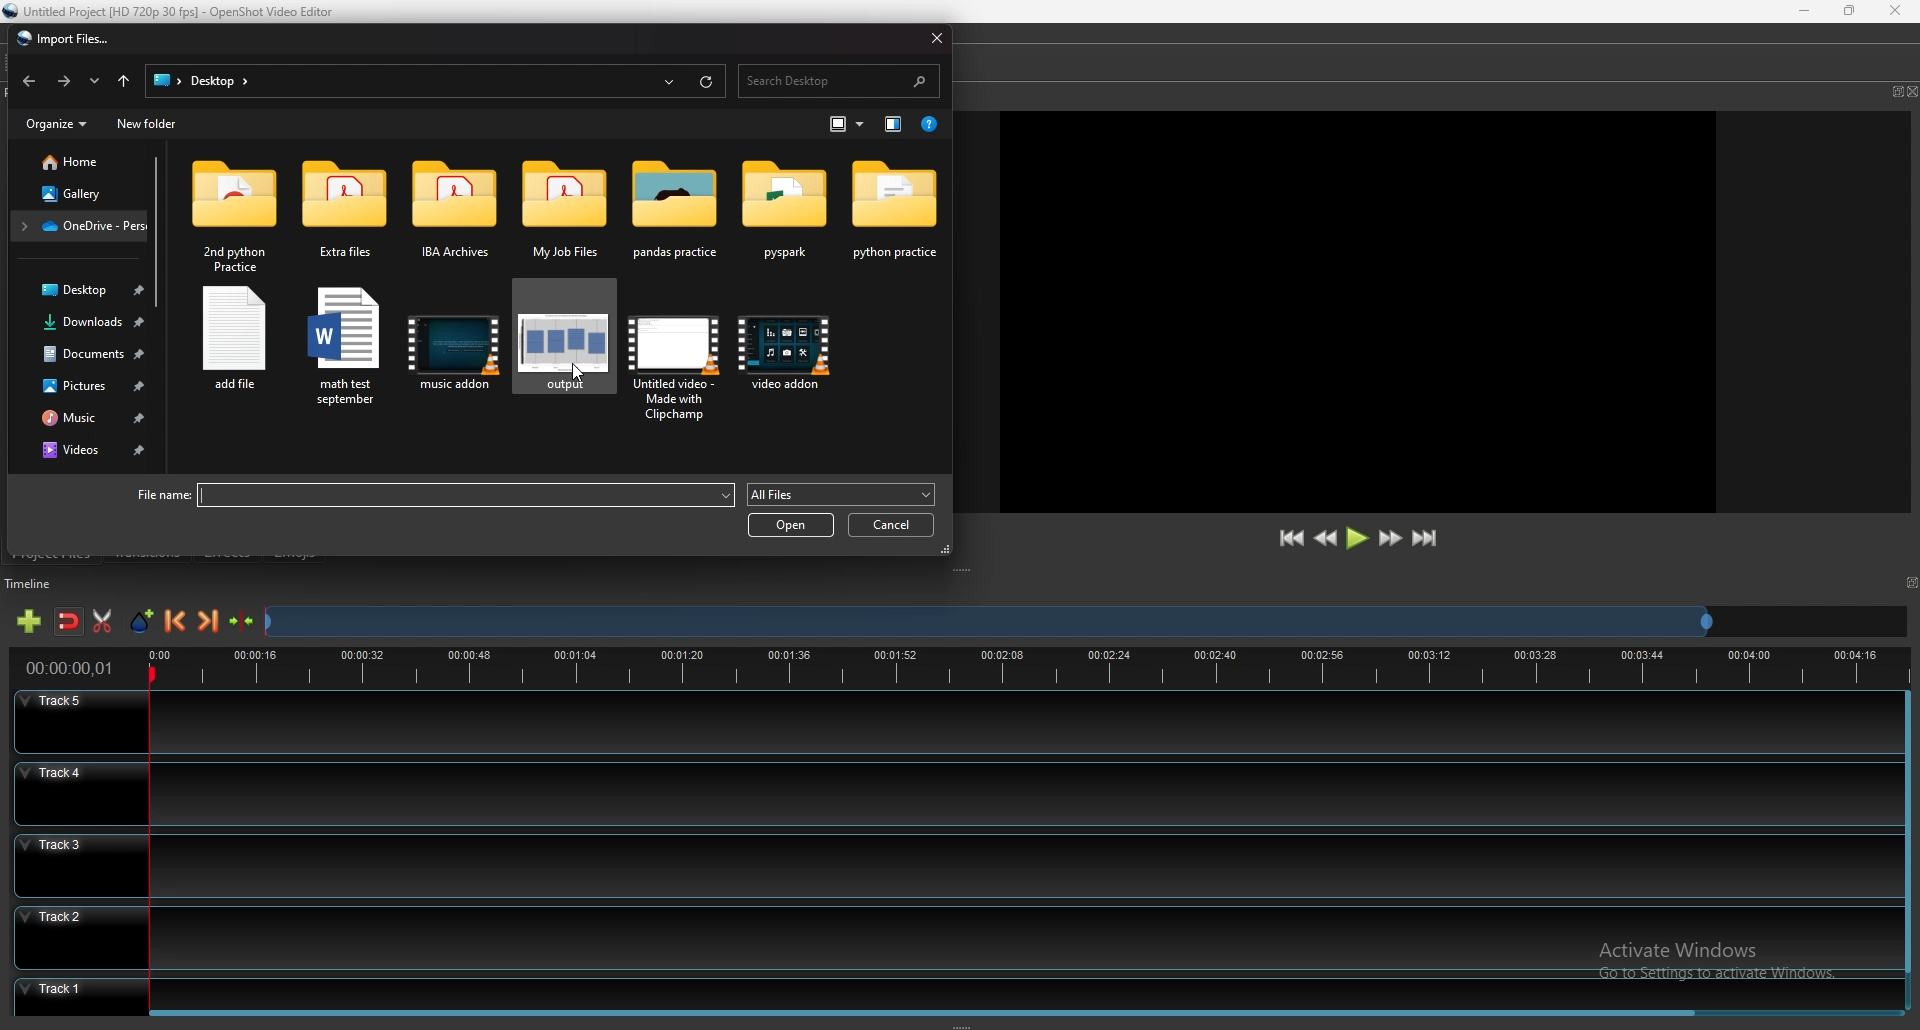 The height and width of the screenshot is (1030, 1920). What do you see at coordinates (63, 81) in the screenshot?
I see `forward` at bounding box center [63, 81].